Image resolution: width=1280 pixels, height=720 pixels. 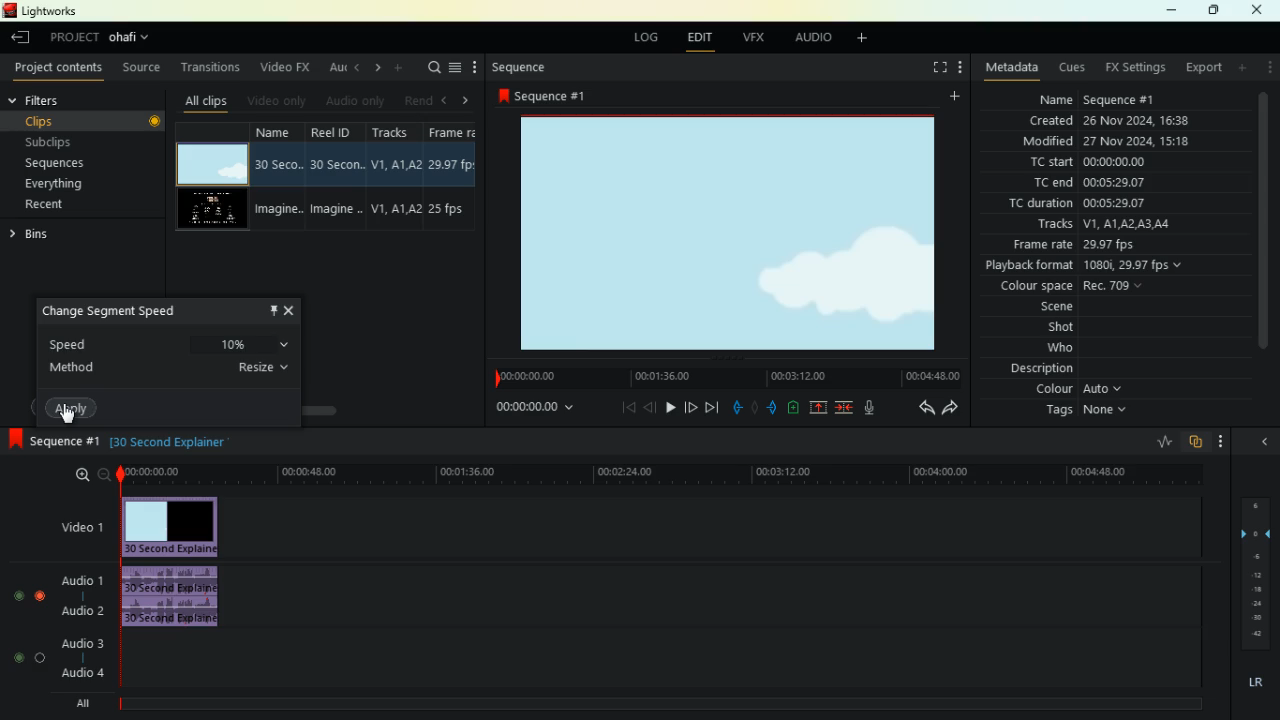 What do you see at coordinates (920, 407) in the screenshot?
I see `back` at bounding box center [920, 407].